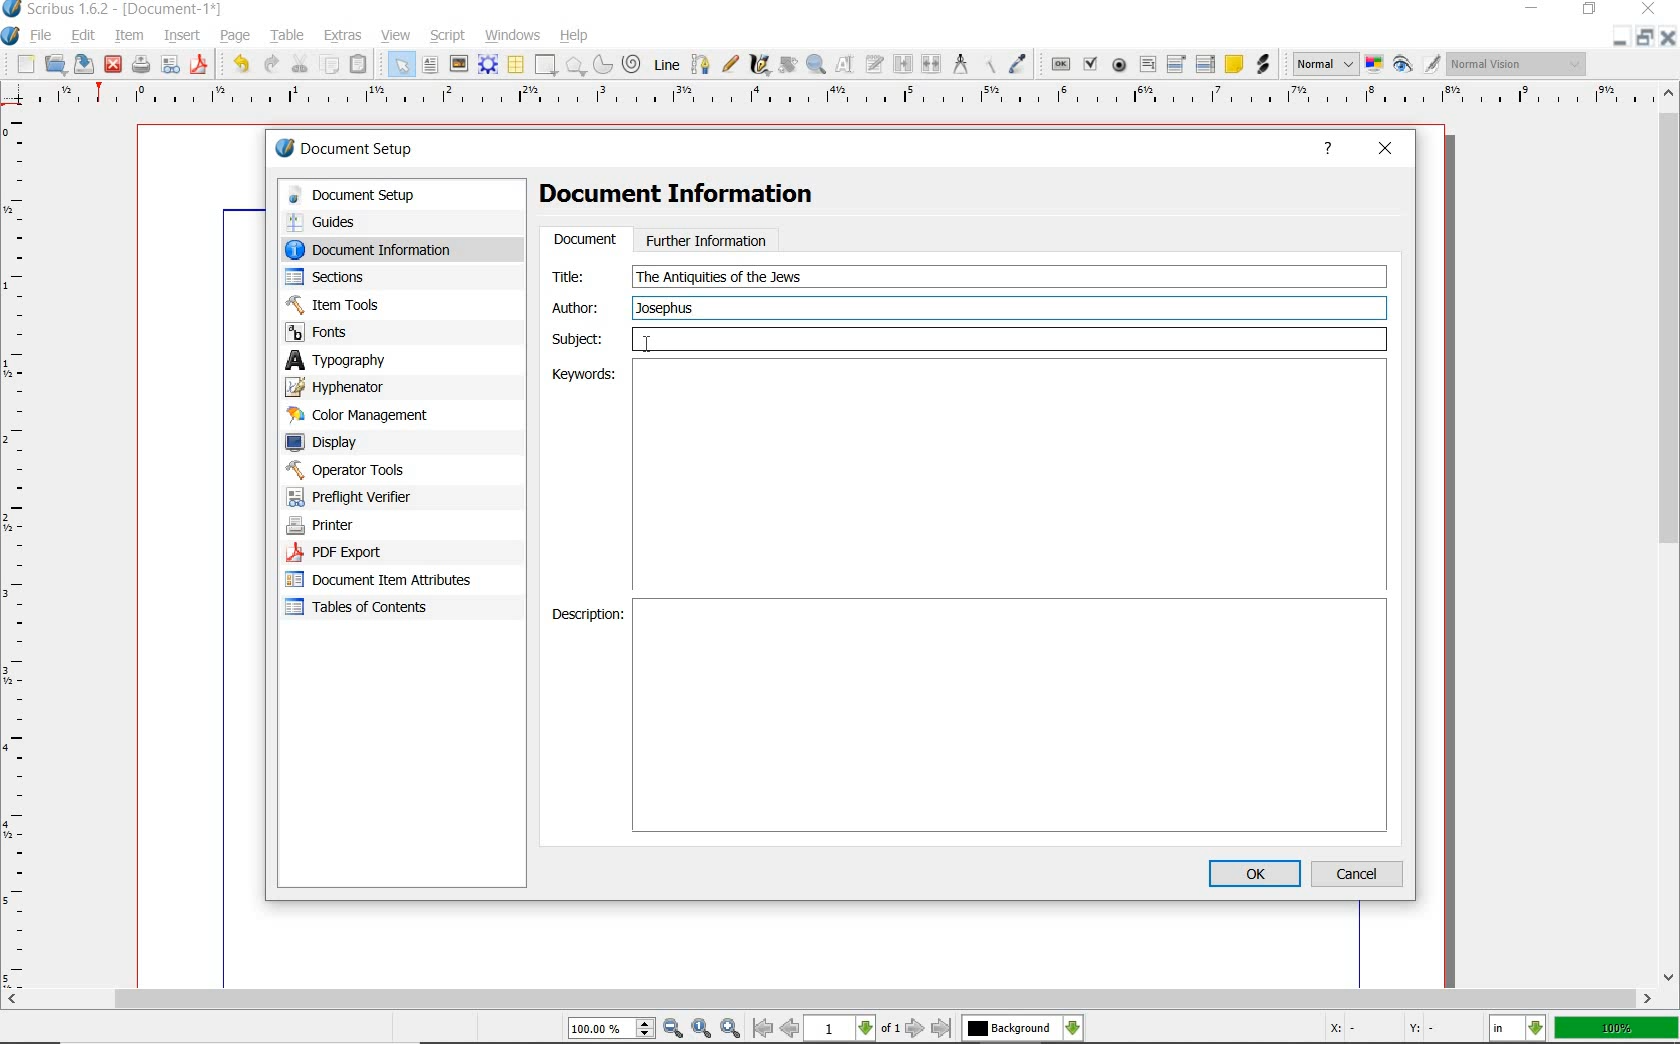 This screenshot has width=1680, height=1044. Describe the element at coordinates (364, 360) in the screenshot. I see `typography` at that location.